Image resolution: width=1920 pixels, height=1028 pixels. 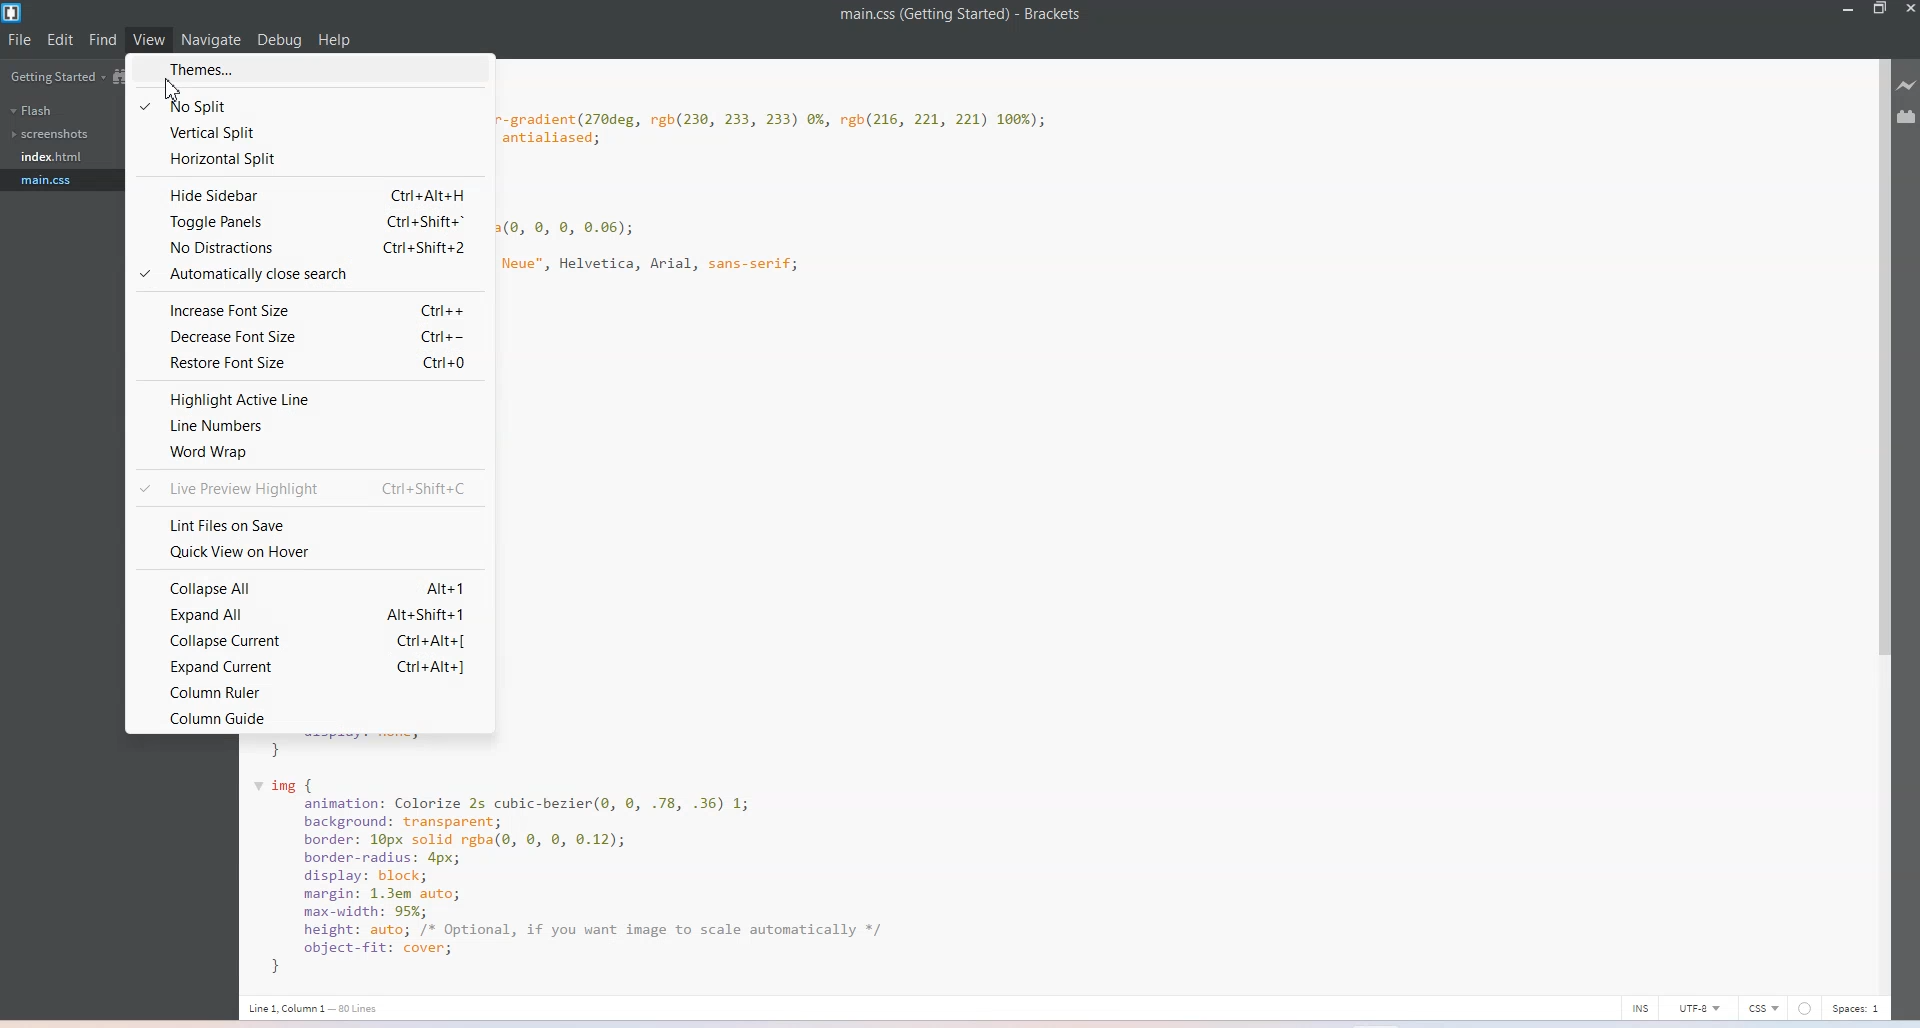 I want to click on Hide sidebar, so click(x=311, y=193).